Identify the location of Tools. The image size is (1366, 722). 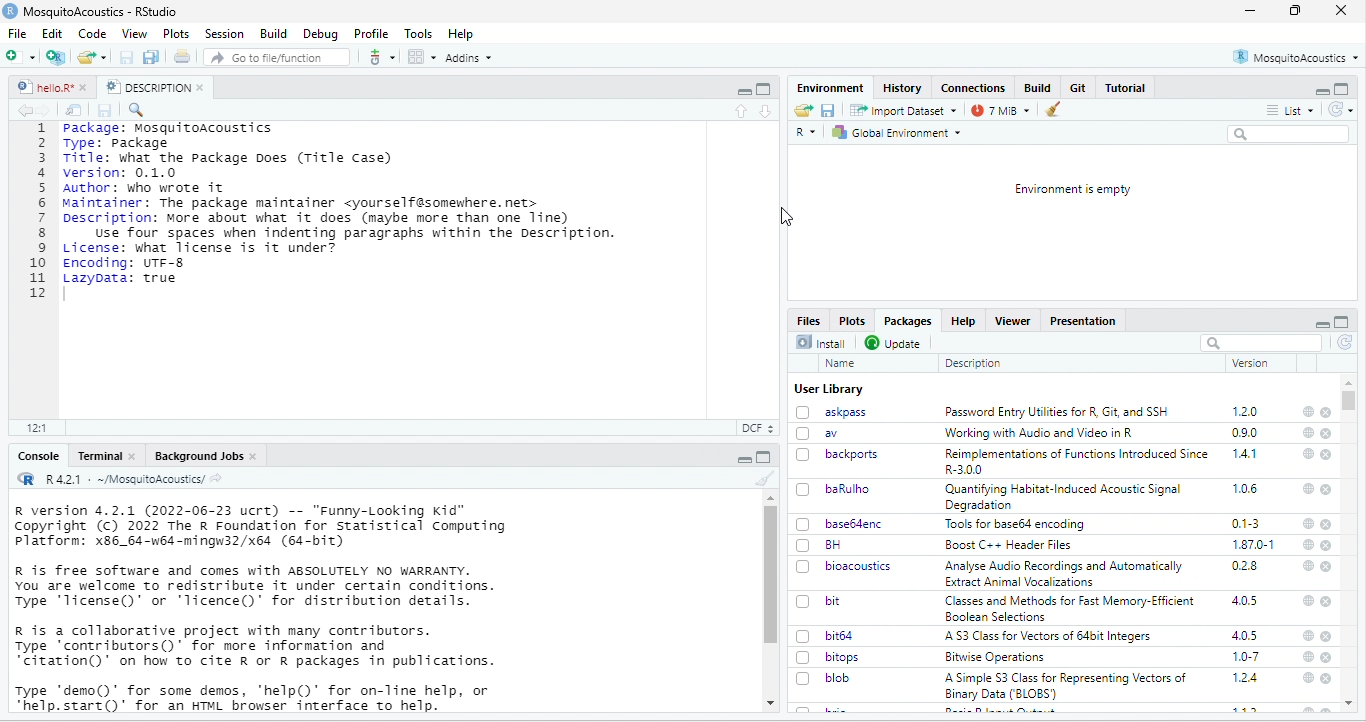
(419, 34).